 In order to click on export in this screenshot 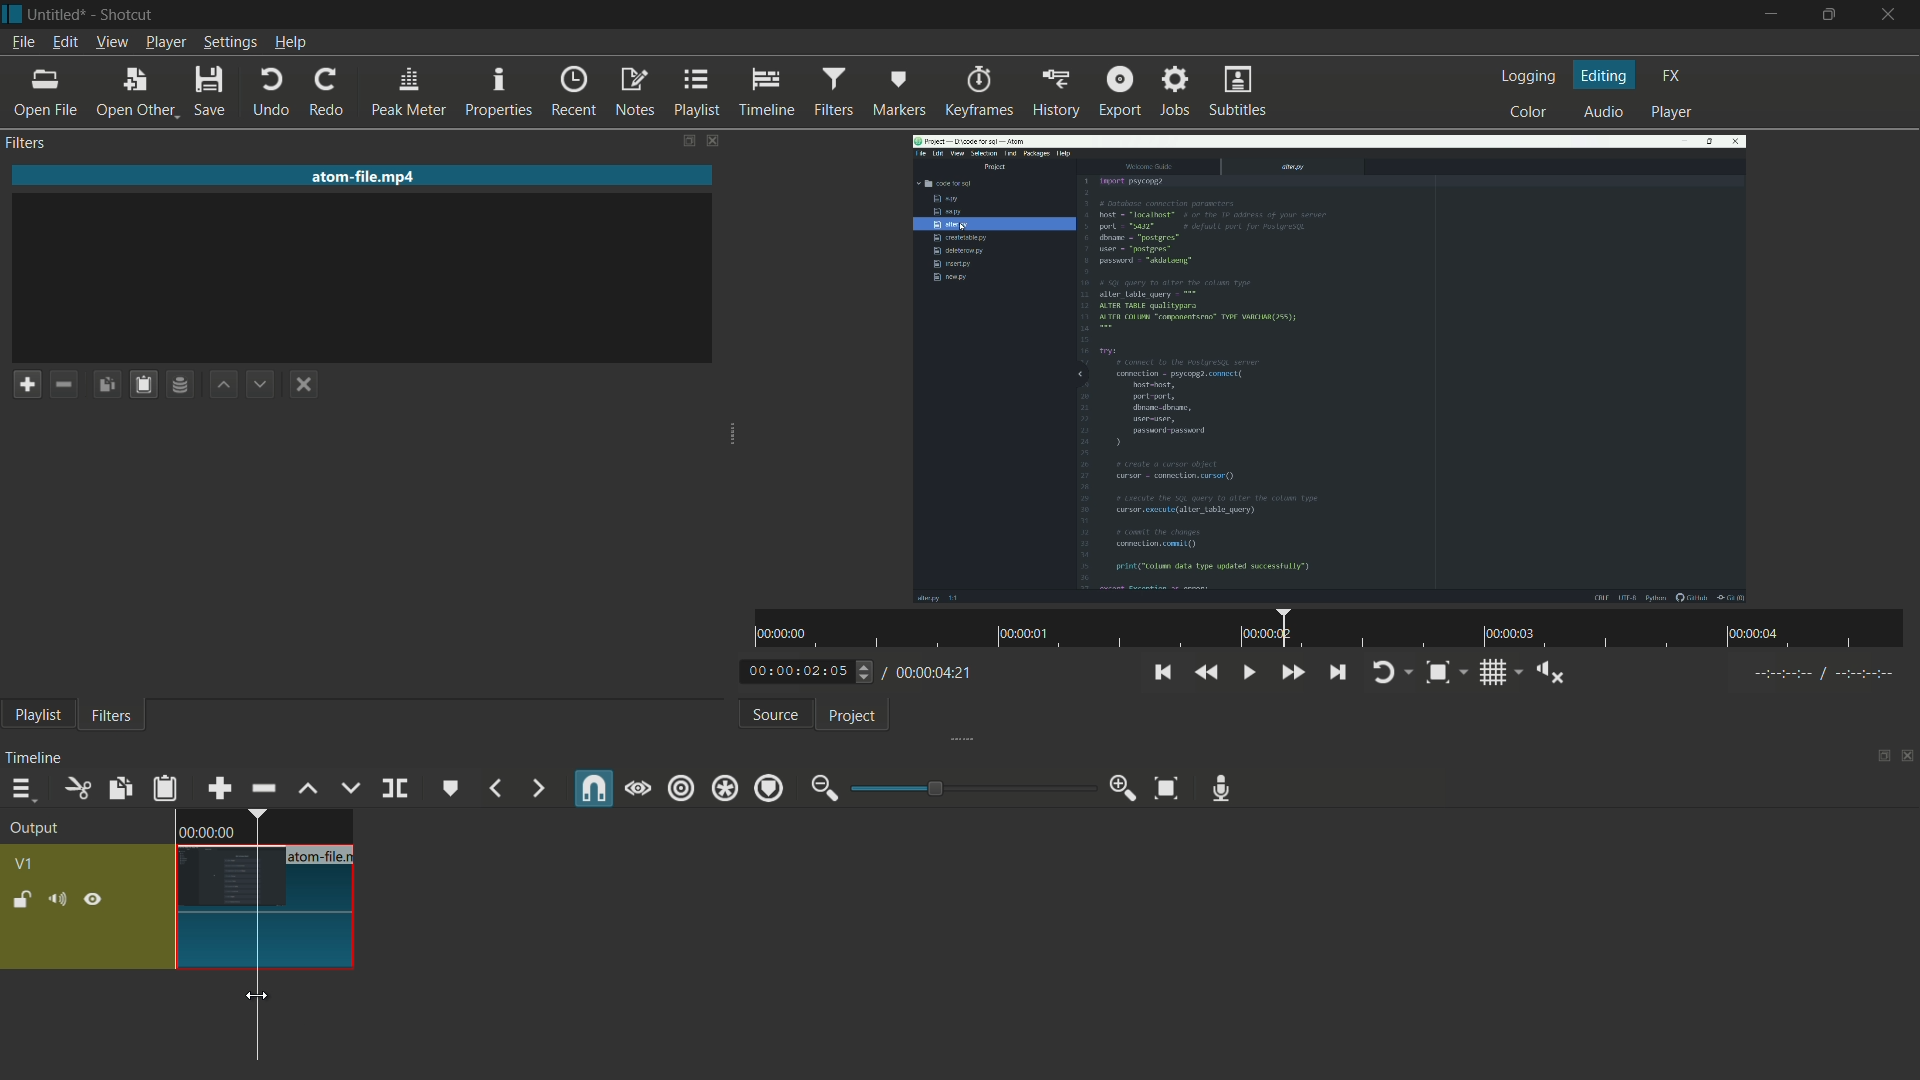, I will do `click(1119, 93)`.